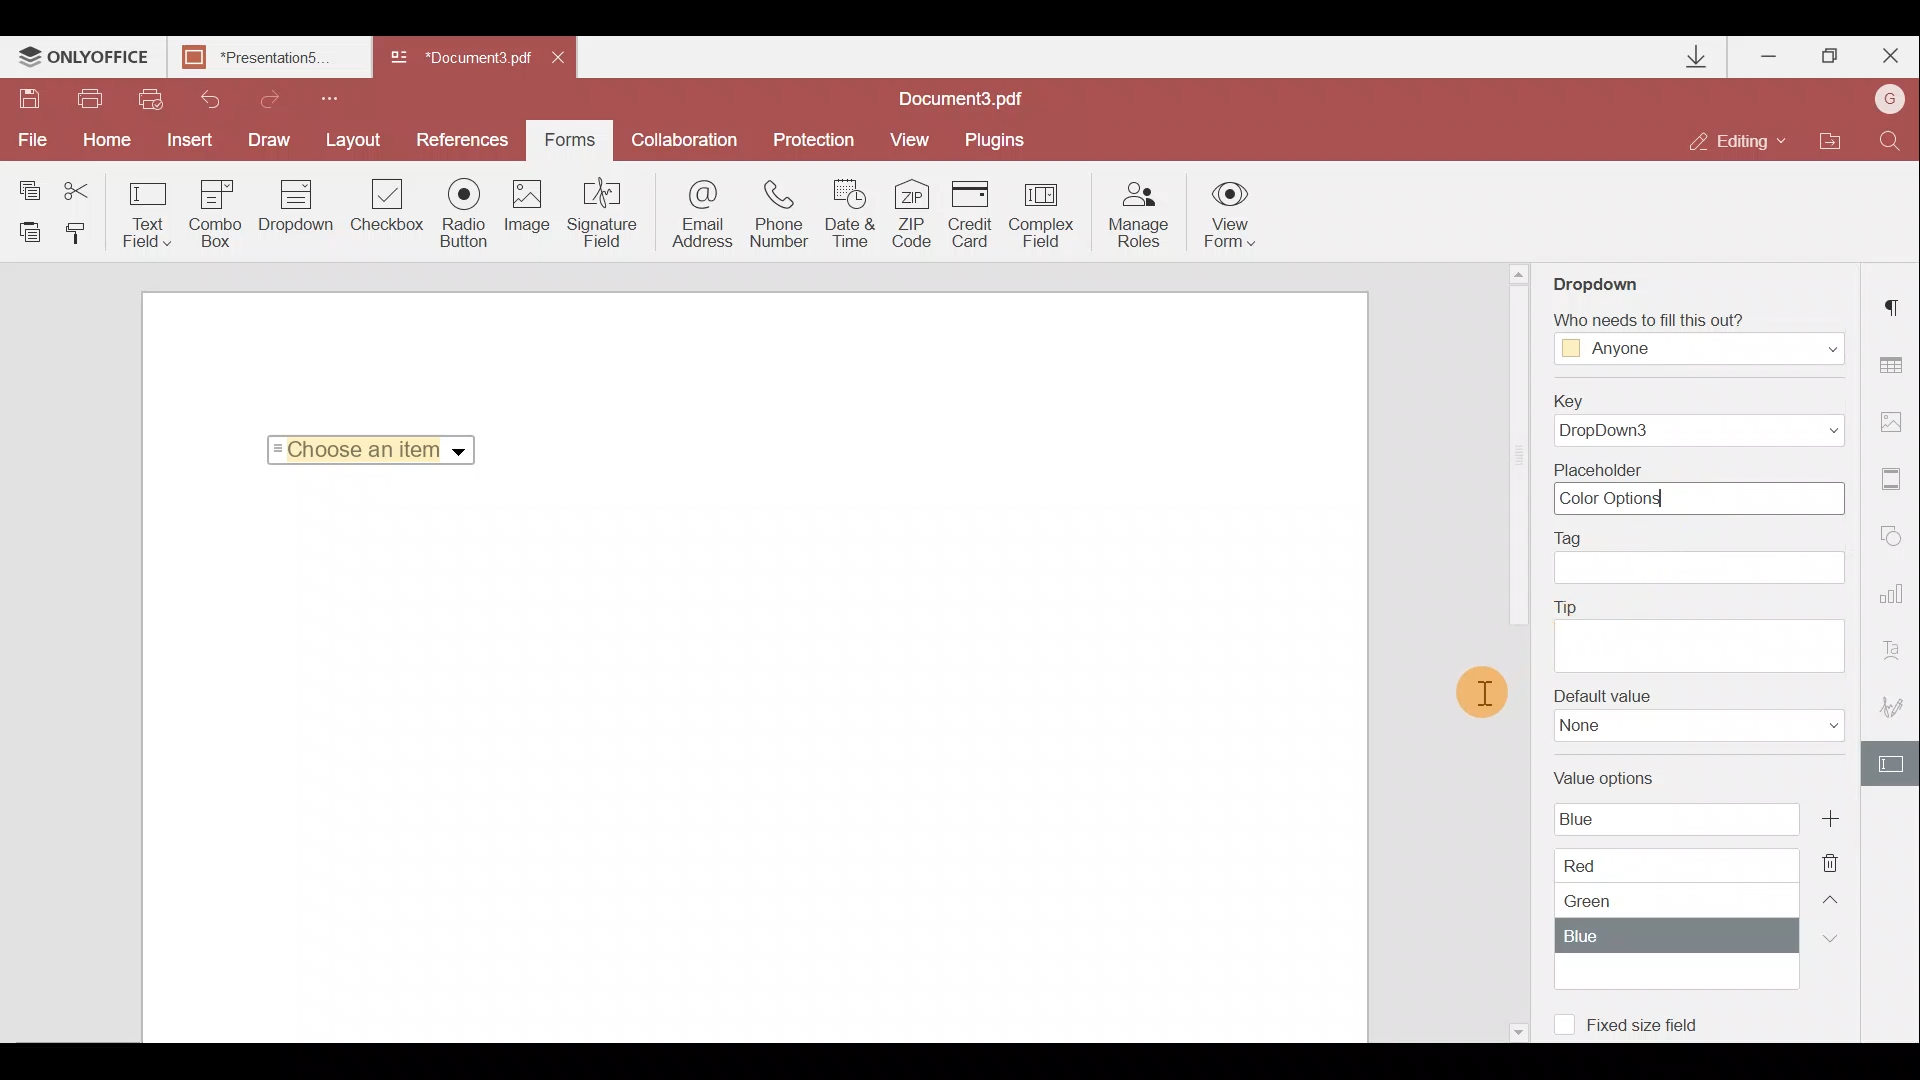  Describe the element at coordinates (152, 99) in the screenshot. I see `Quick print` at that location.